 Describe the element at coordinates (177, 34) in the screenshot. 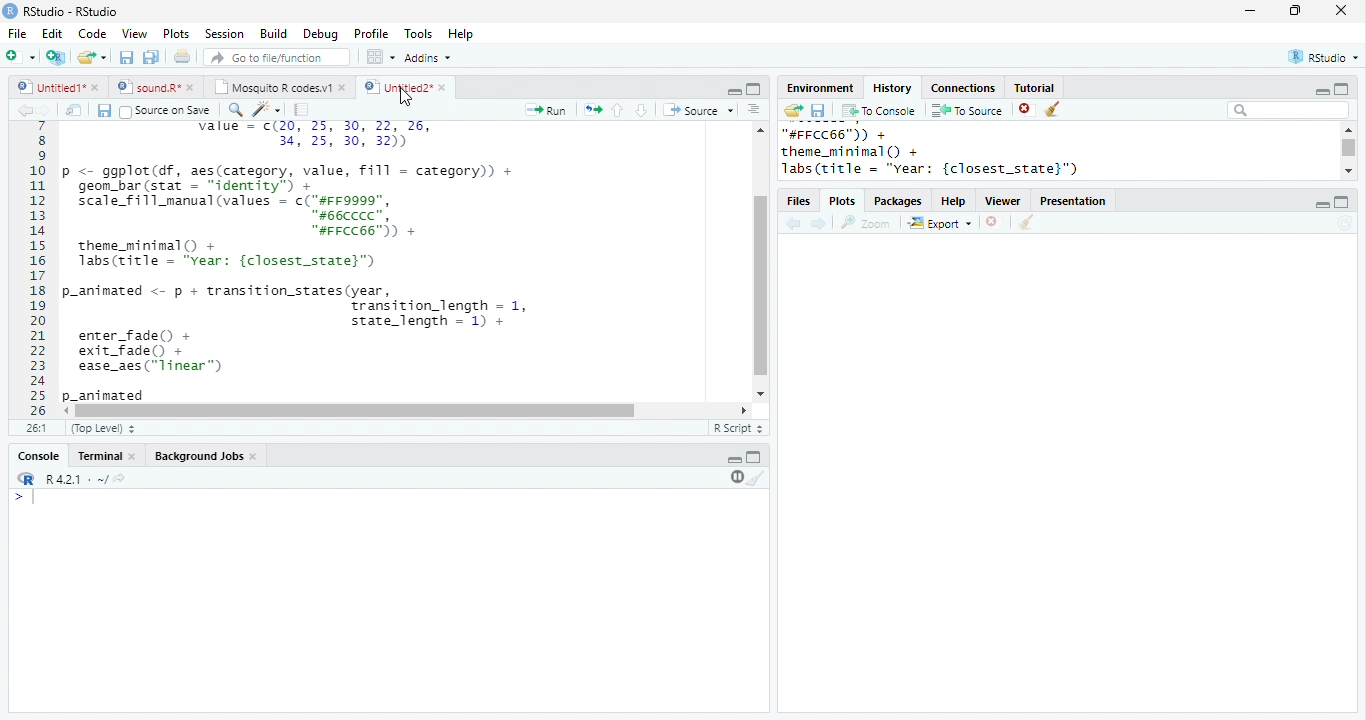

I see `Plots` at that location.